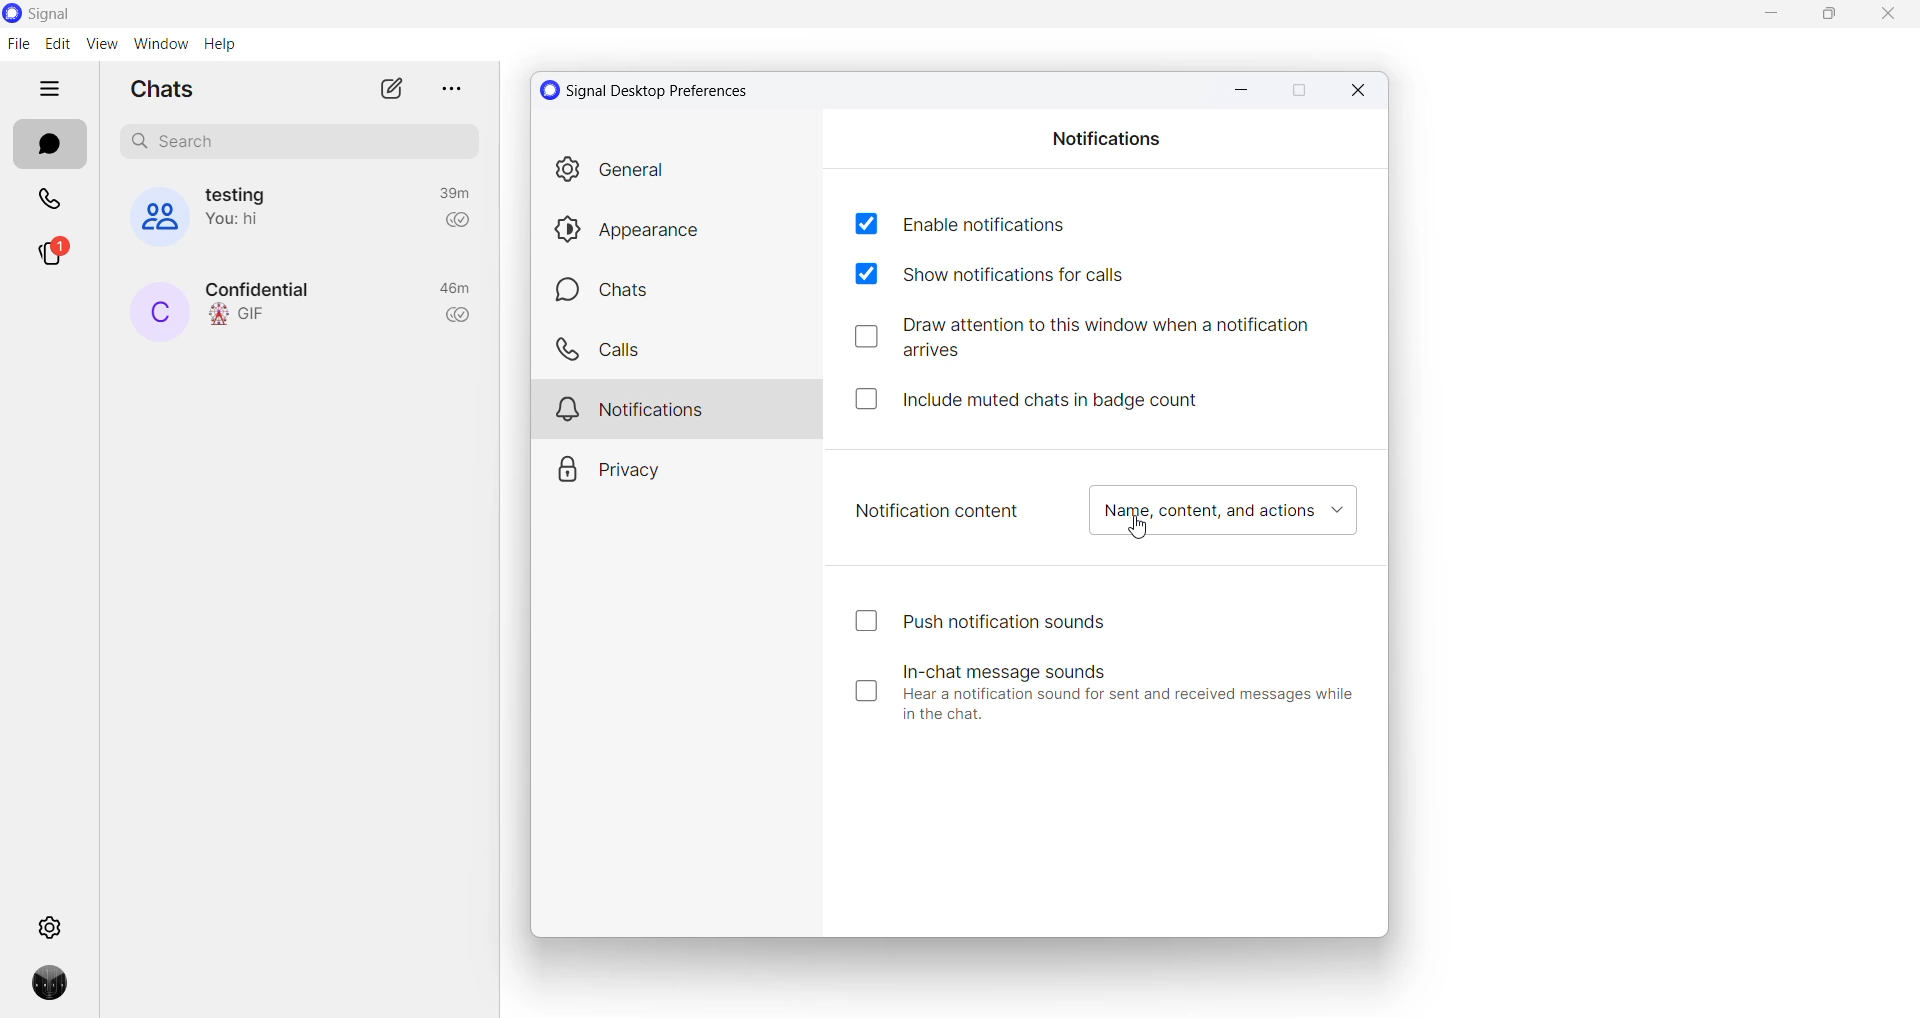  What do you see at coordinates (73, 14) in the screenshot?
I see `application name and logo` at bounding box center [73, 14].